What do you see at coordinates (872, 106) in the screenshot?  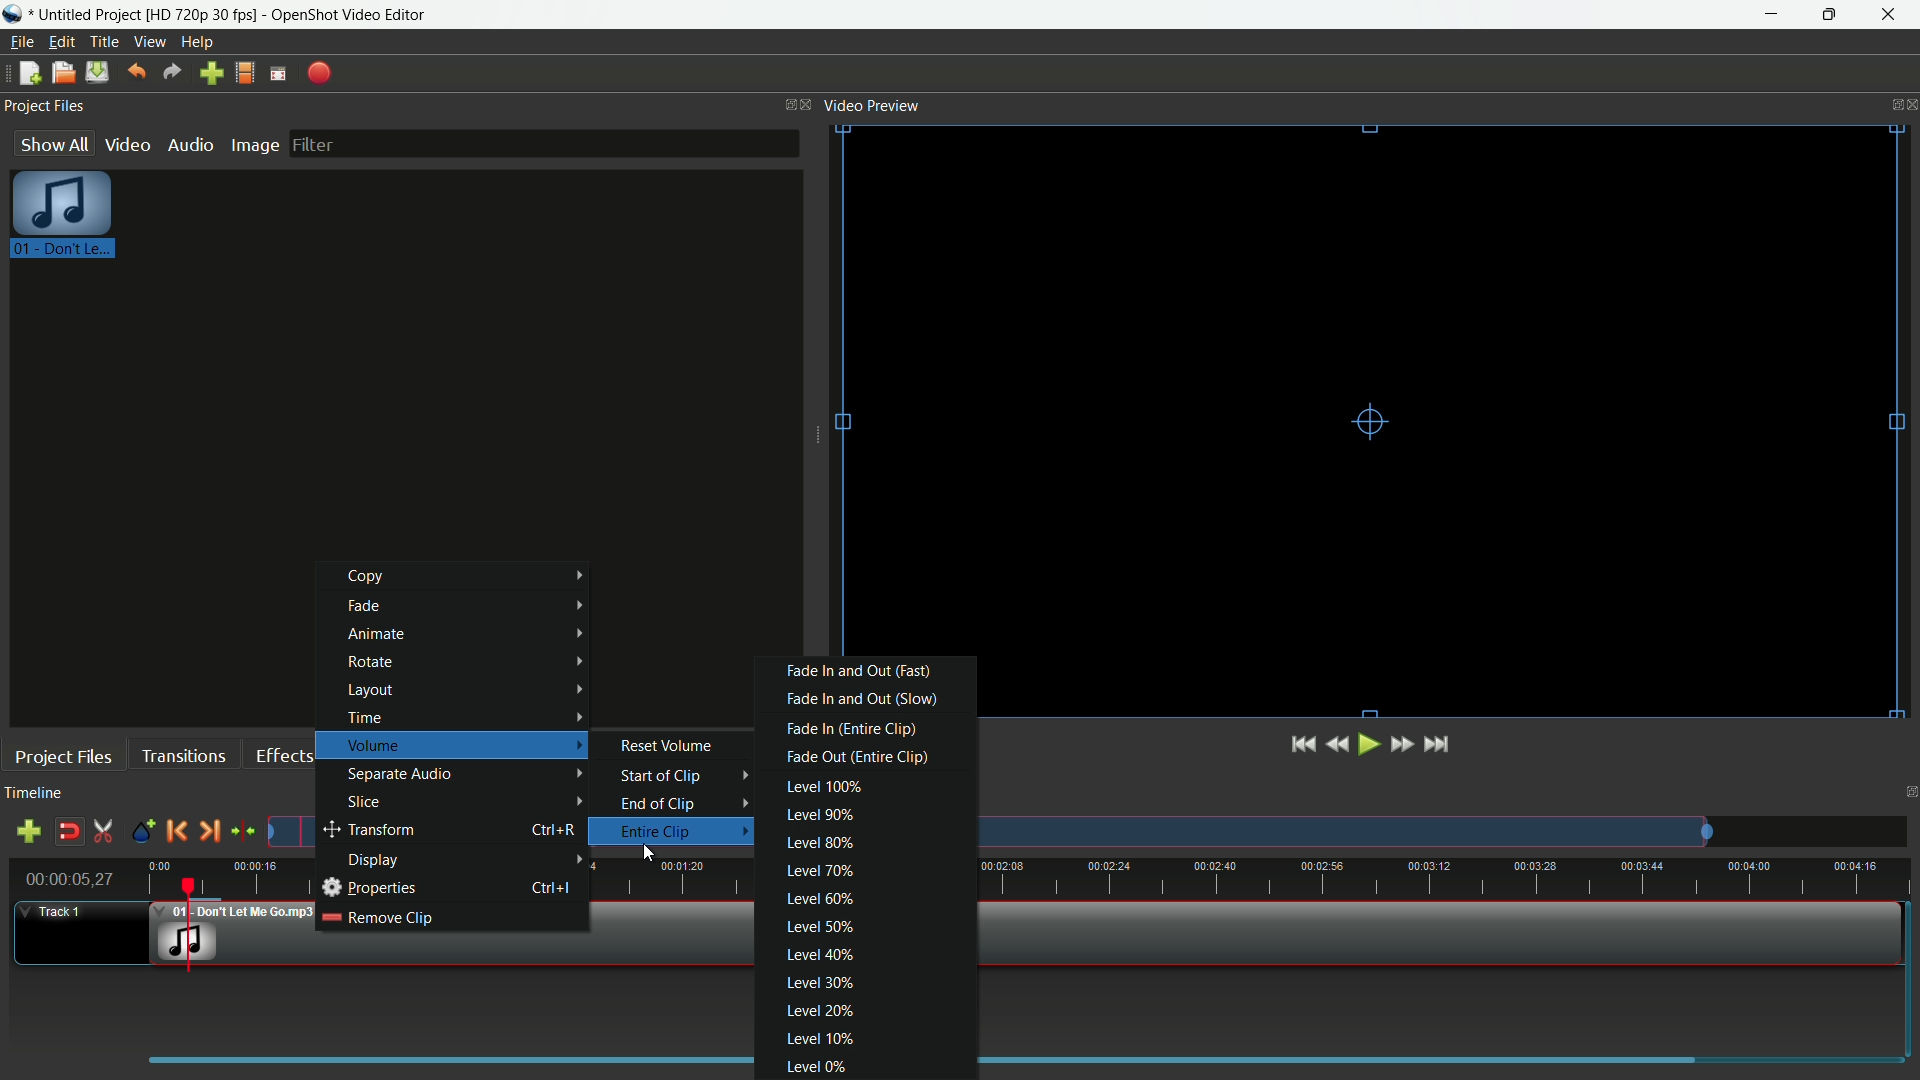 I see `video preview` at bounding box center [872, 106].